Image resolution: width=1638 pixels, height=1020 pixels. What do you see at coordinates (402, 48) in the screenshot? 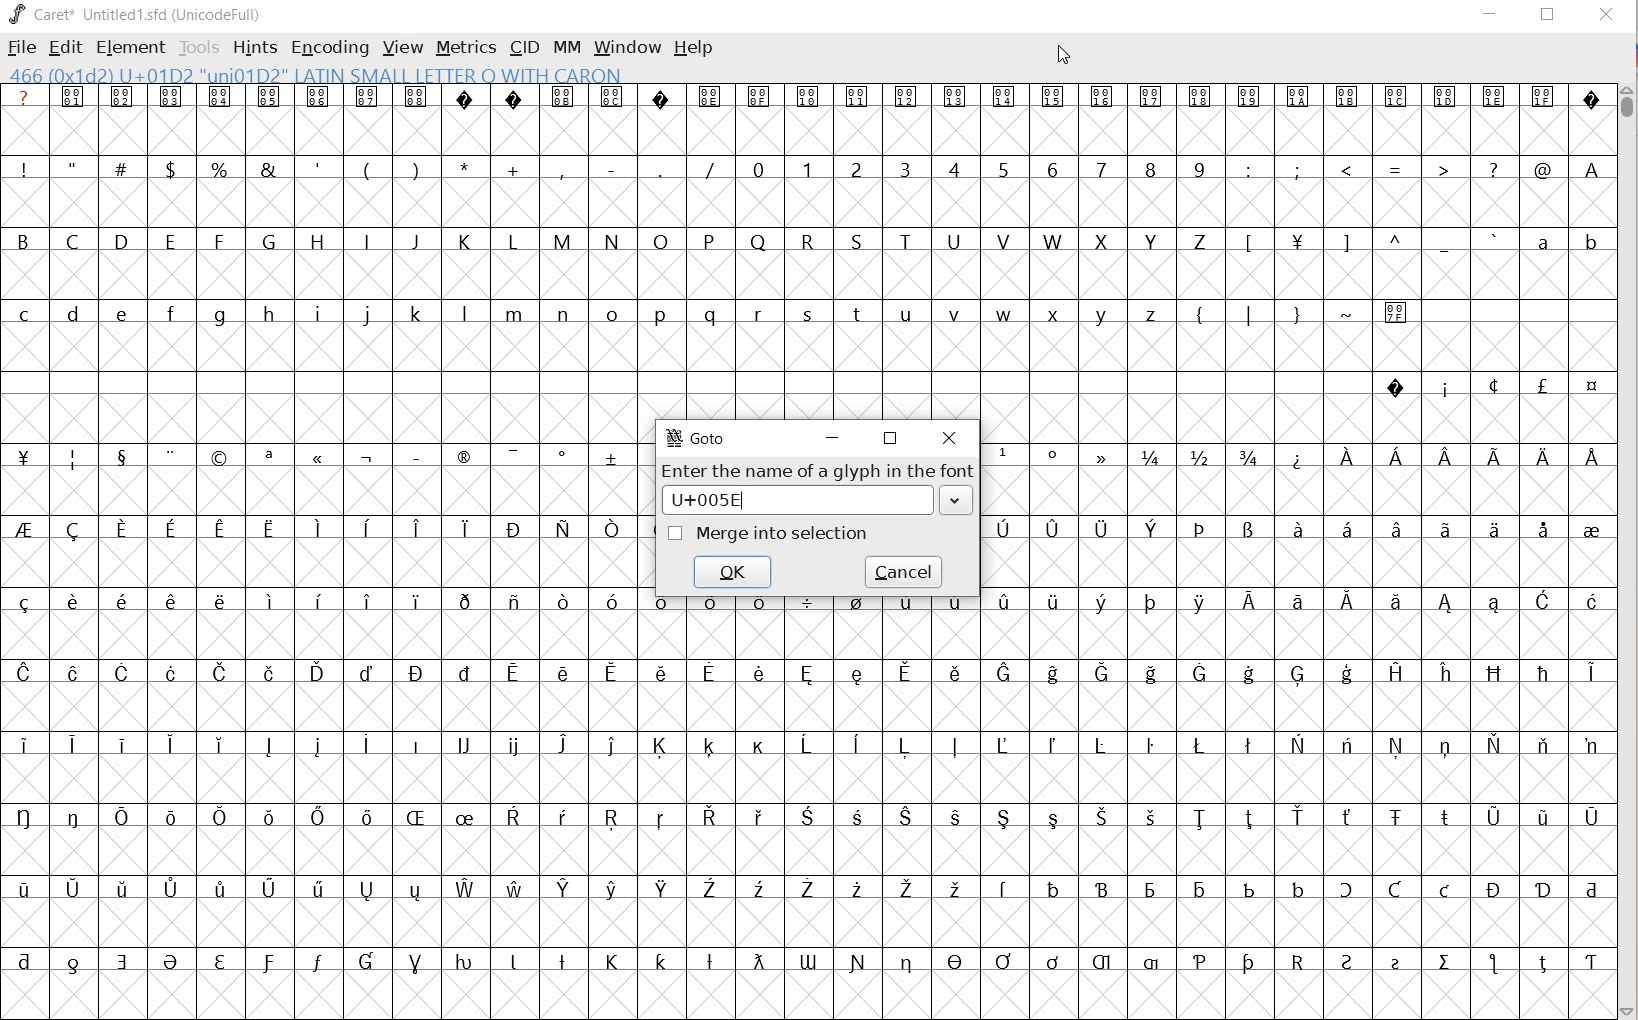
I see `VIEW` at bounding box center [402, 48].